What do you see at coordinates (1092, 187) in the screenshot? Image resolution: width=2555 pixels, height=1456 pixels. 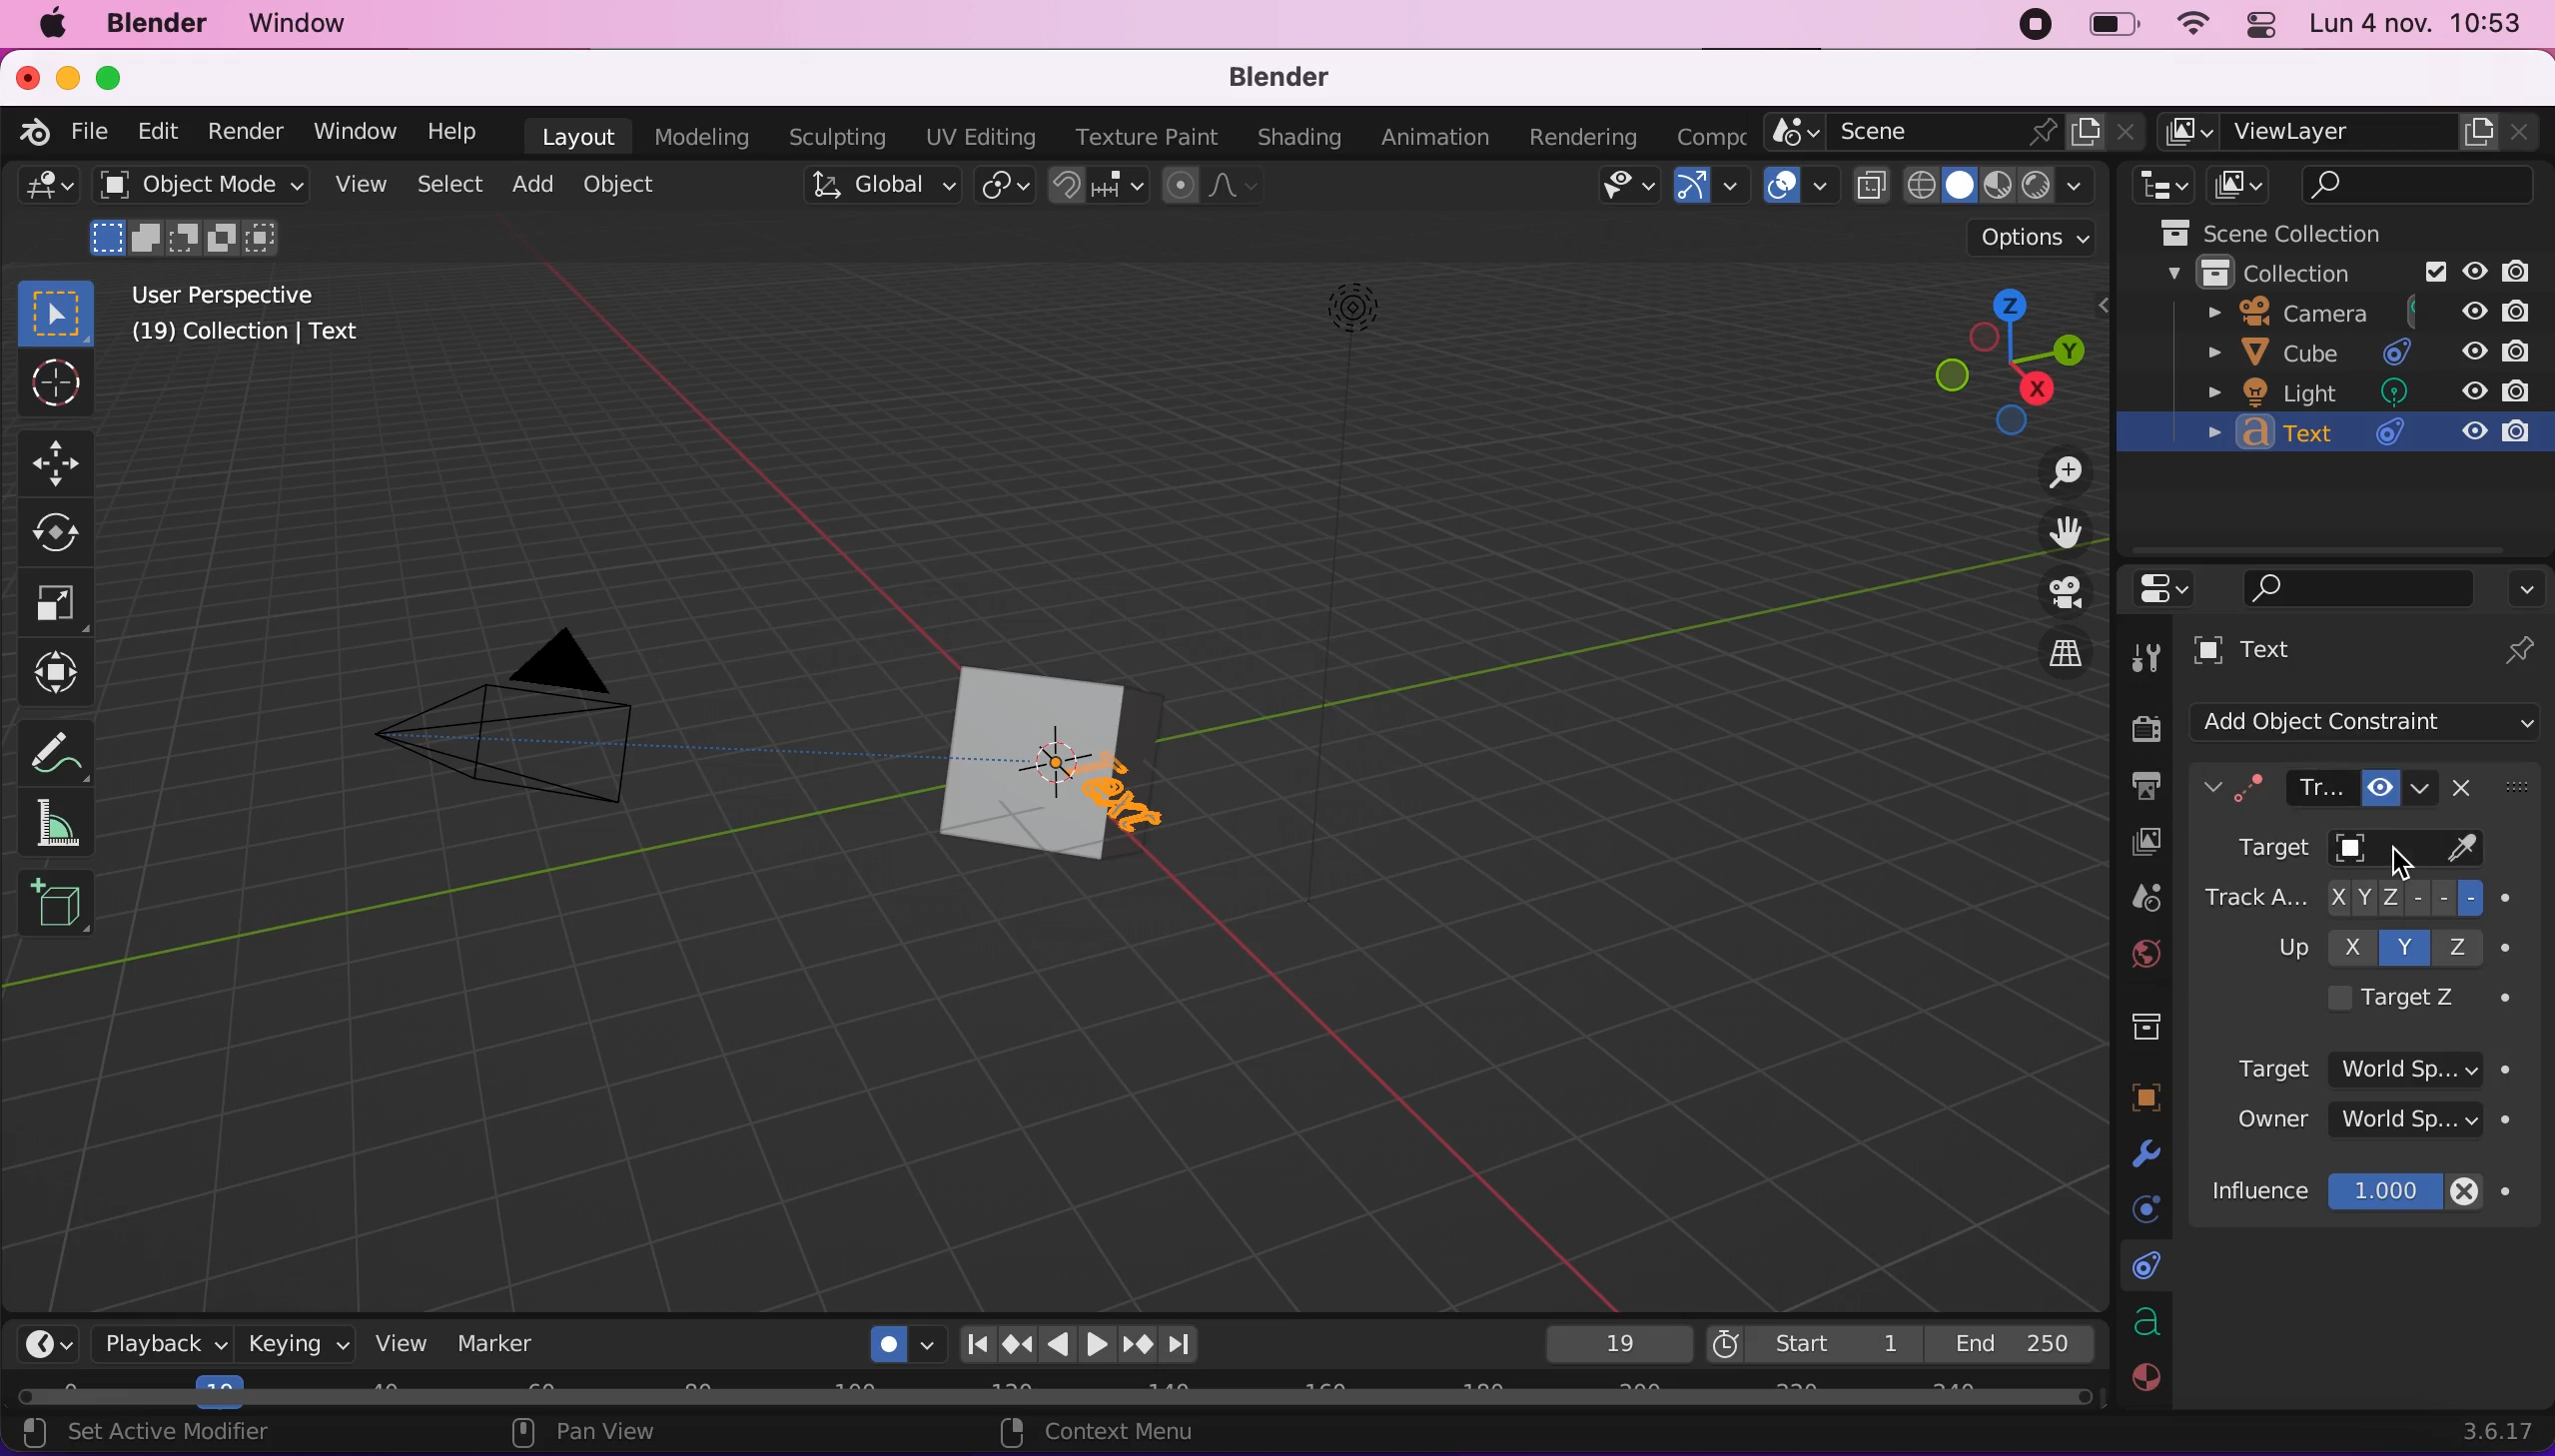 I see `snap` at bounding box center [1092, 187].